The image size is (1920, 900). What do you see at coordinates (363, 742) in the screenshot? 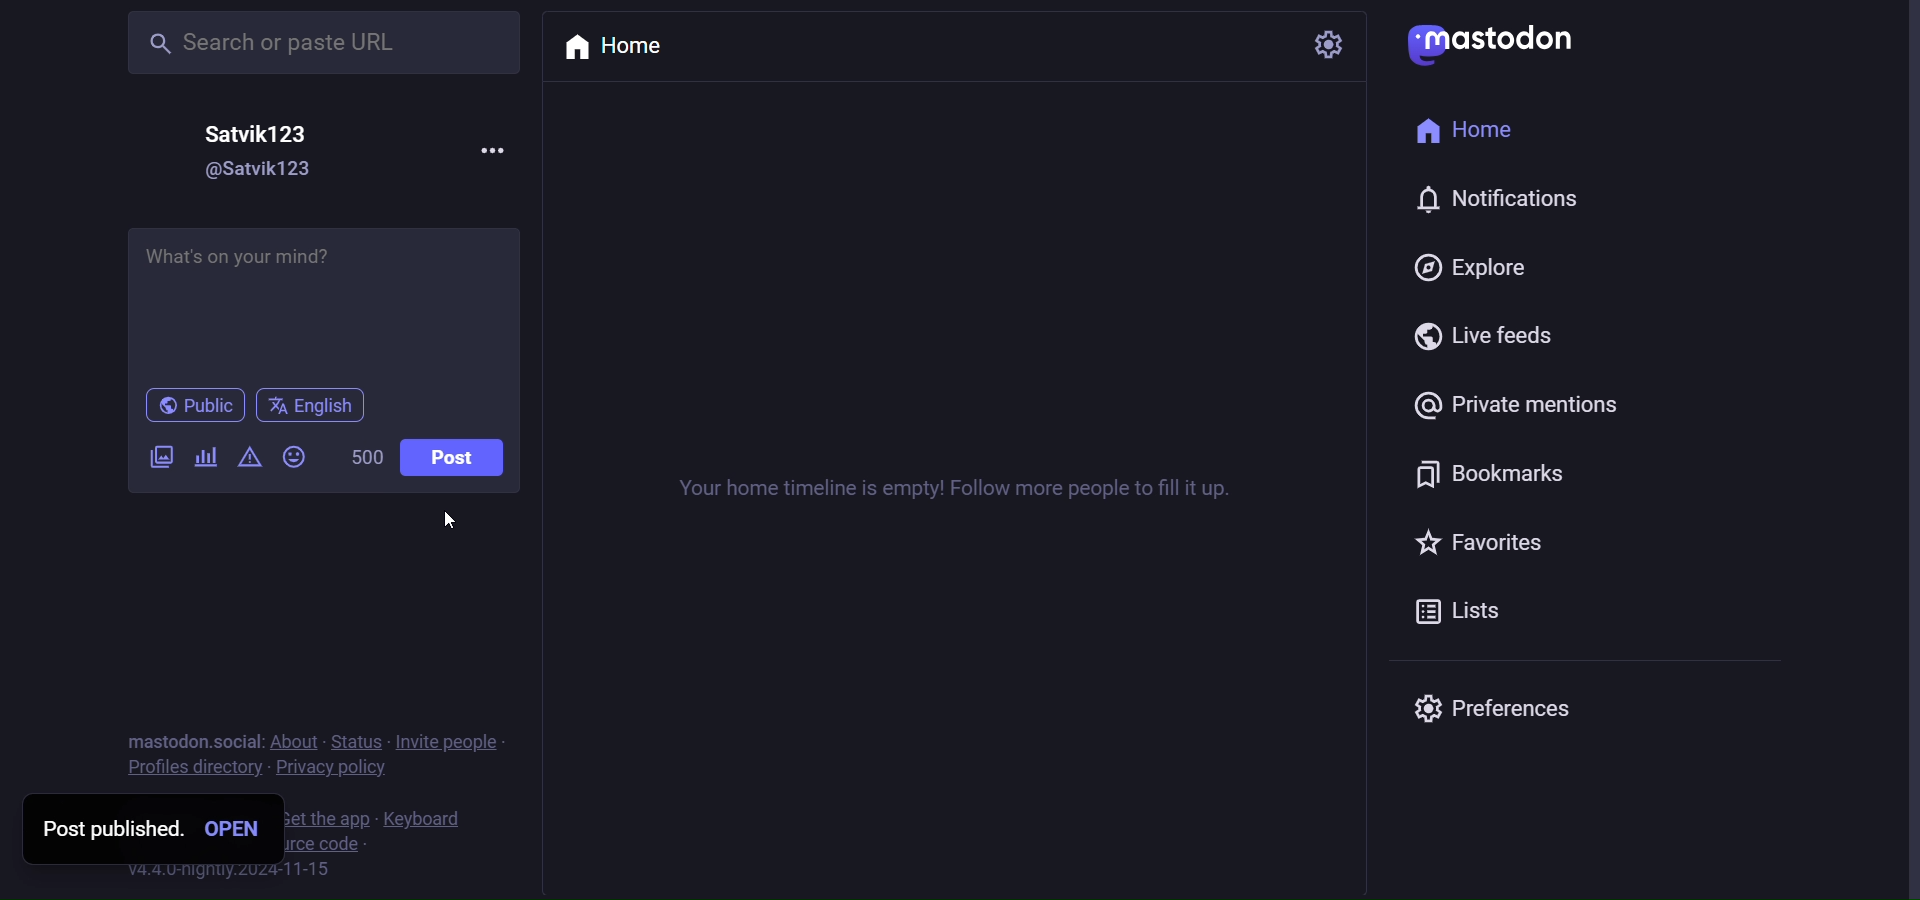
I see `status` at bounding box center [363, 742].